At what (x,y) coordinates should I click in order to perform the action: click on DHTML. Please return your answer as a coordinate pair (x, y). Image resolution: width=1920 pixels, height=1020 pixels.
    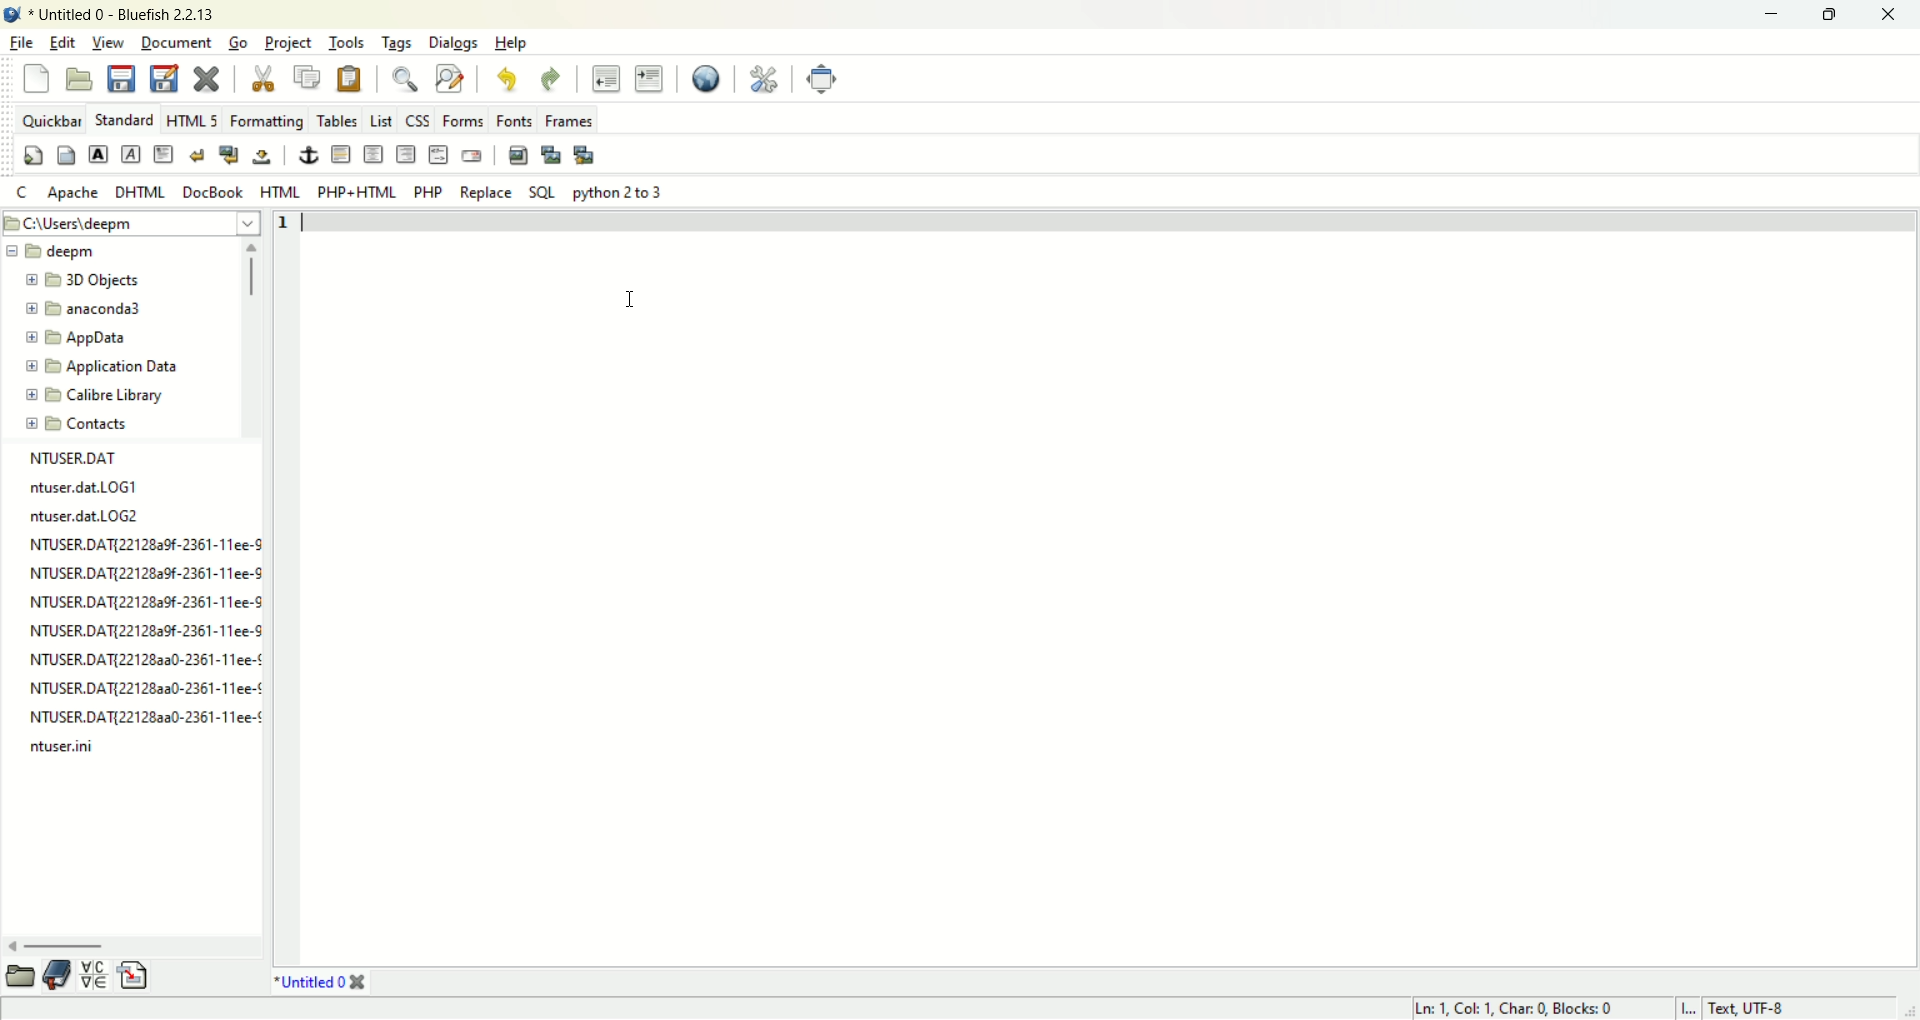
    Looking at the image, I should click on (140, 192).